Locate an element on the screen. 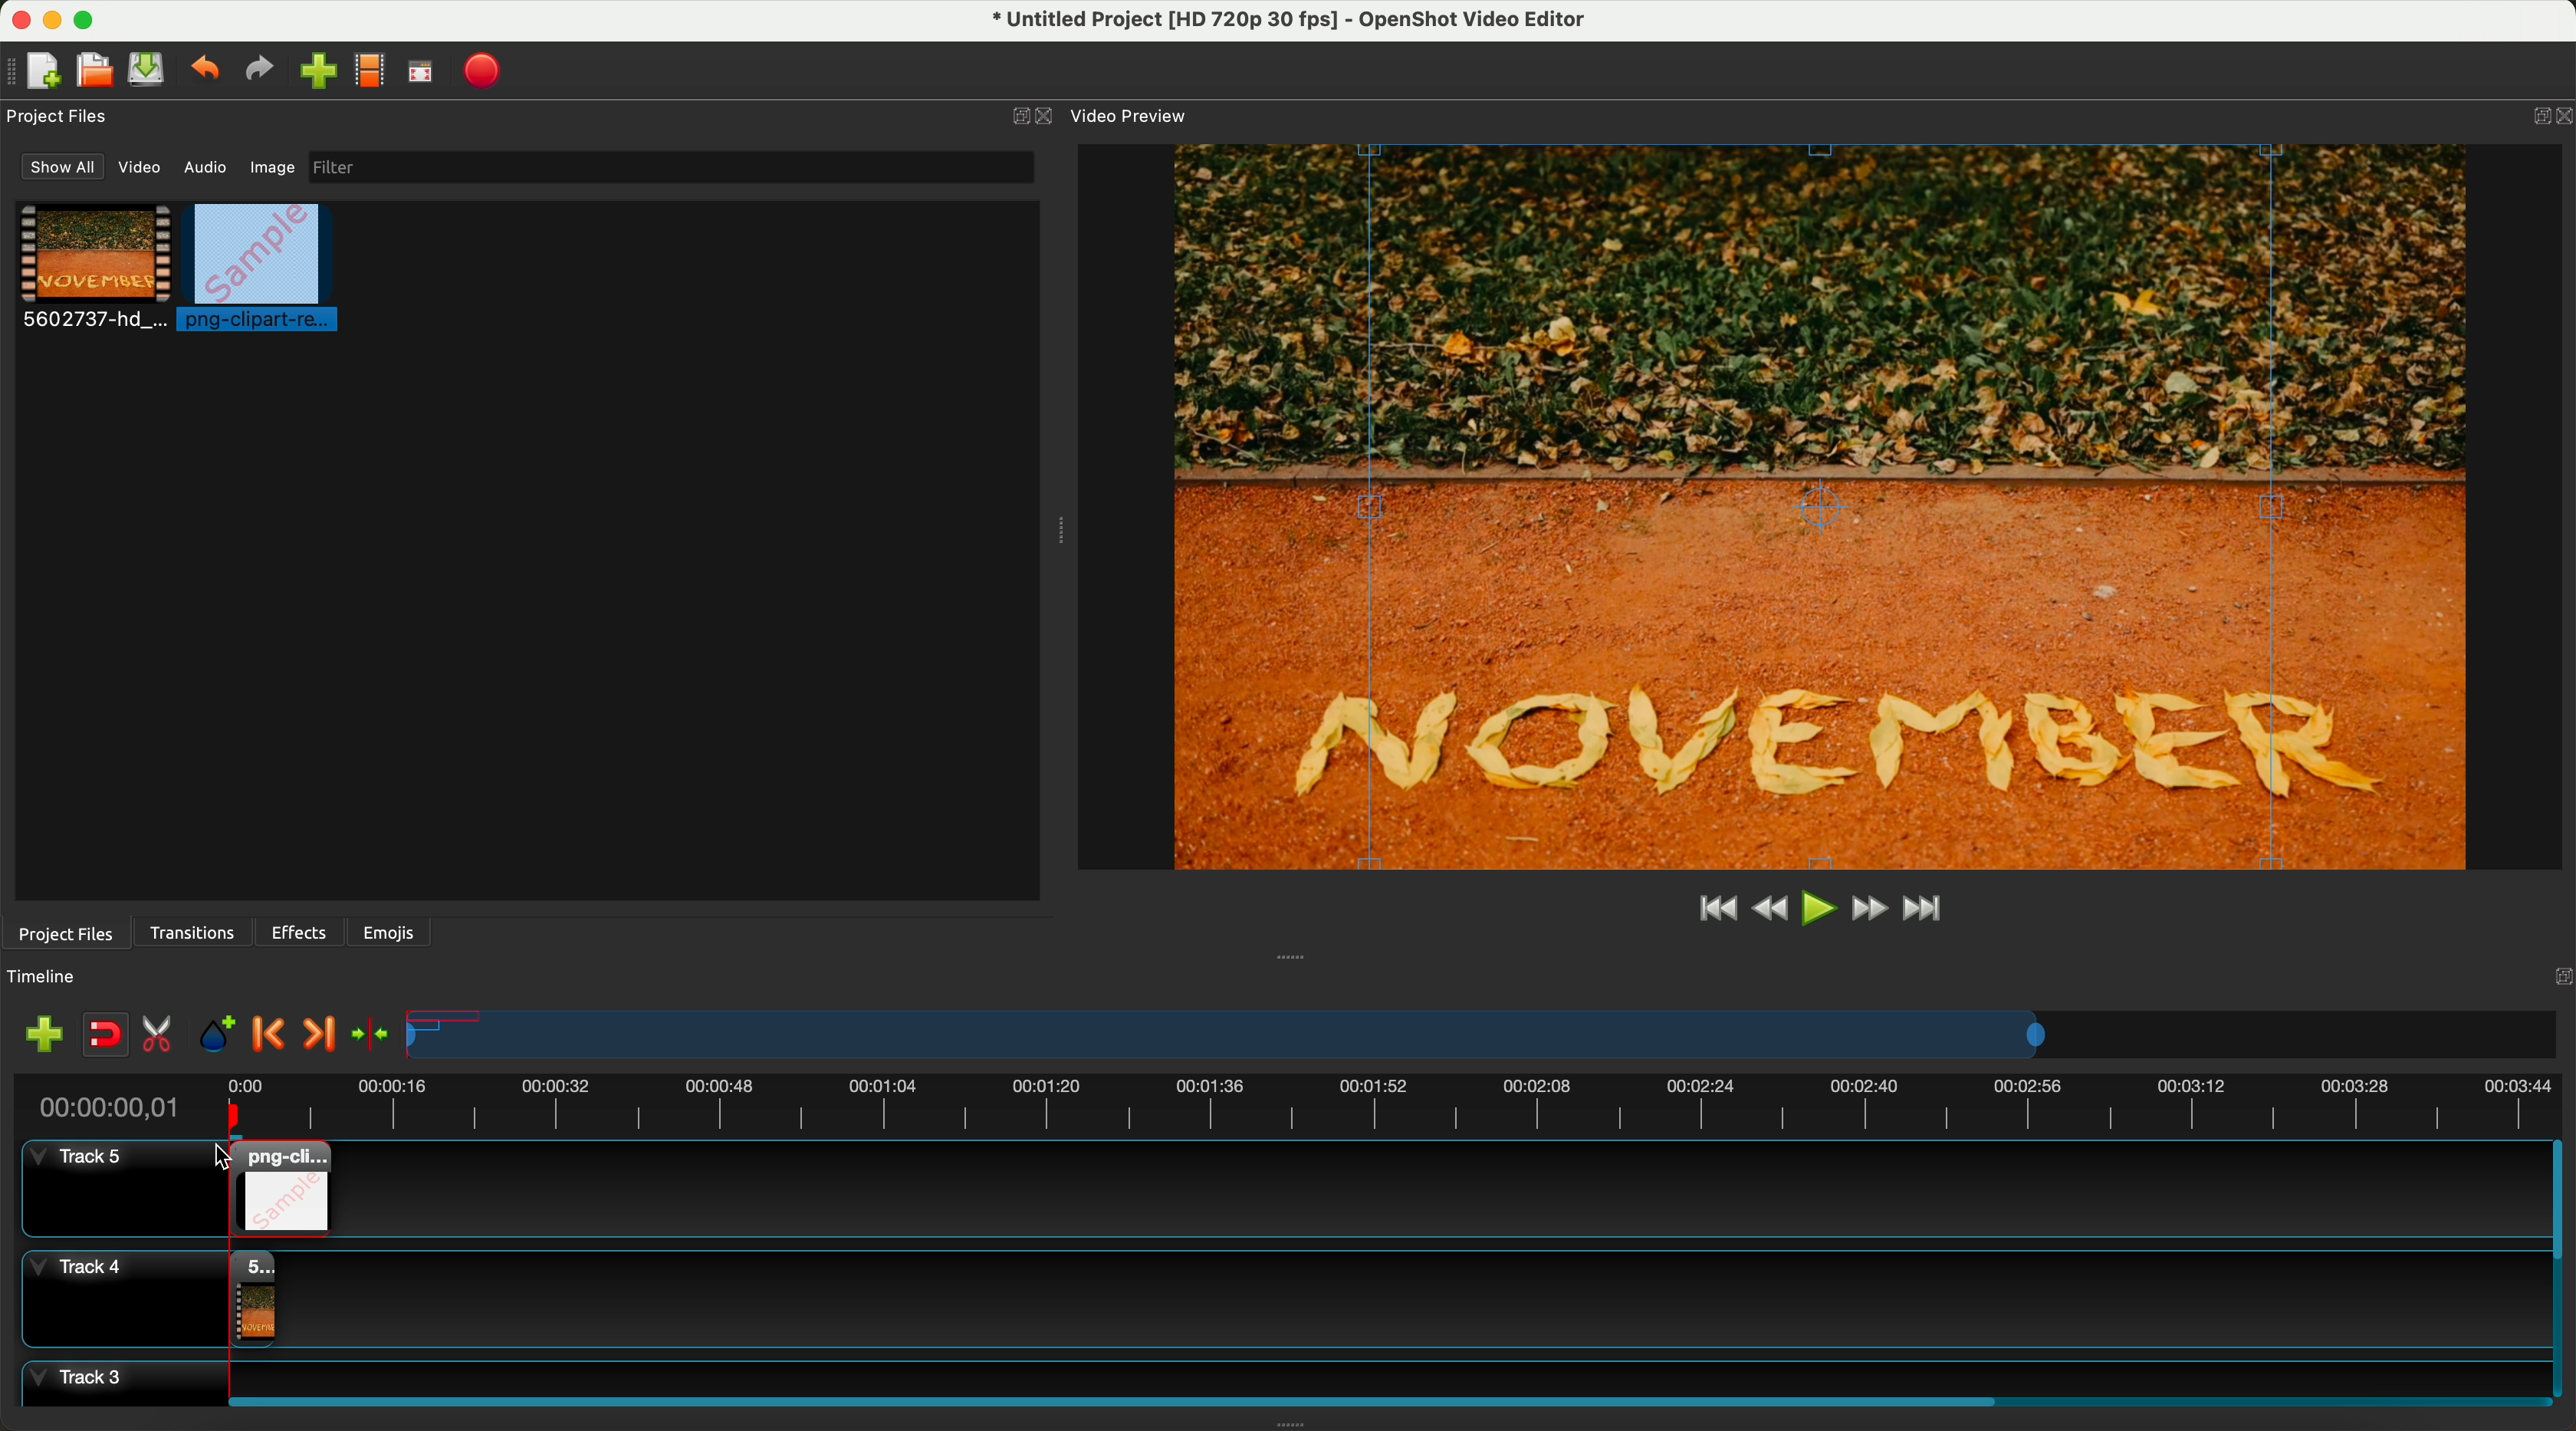 This screenshot has width=2576, height=1431. audio is located at coordinates (206, 166).